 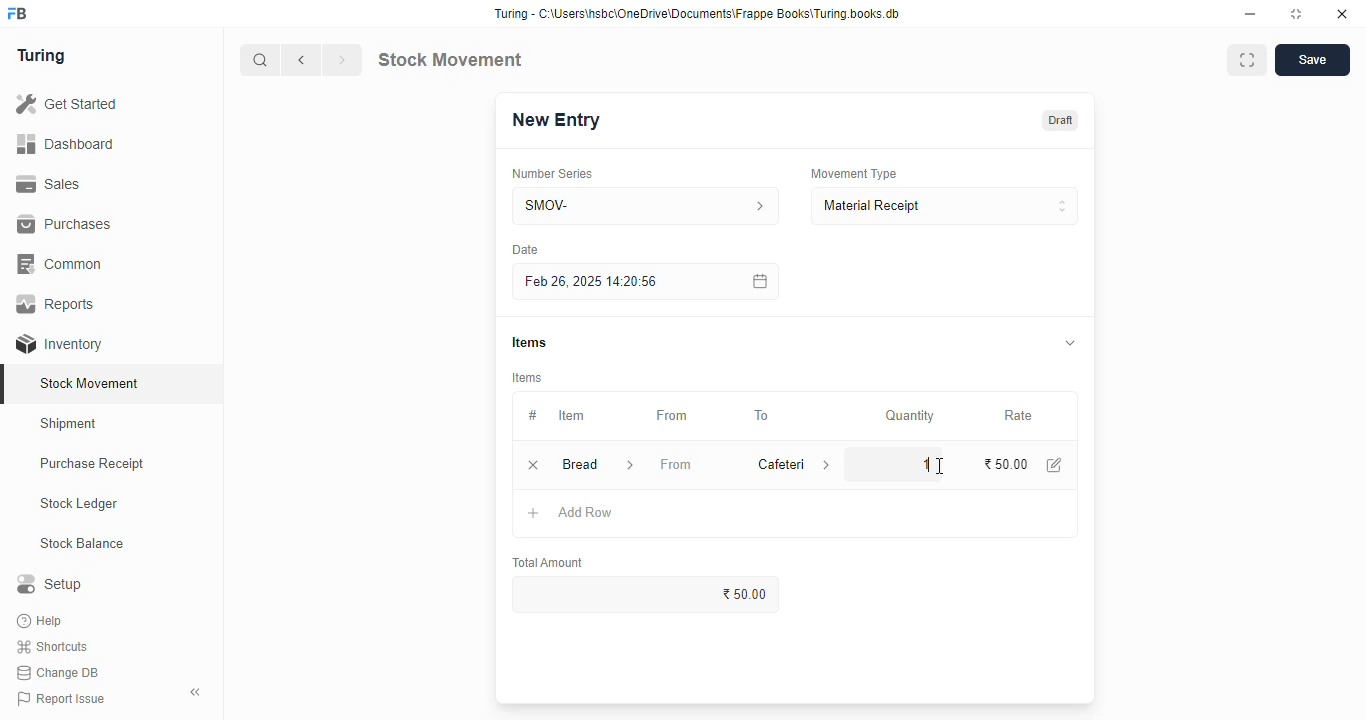 What do you see at coordinates (586, 512) in the screenshot?
I see `add row` at bounding box center [586, 512].